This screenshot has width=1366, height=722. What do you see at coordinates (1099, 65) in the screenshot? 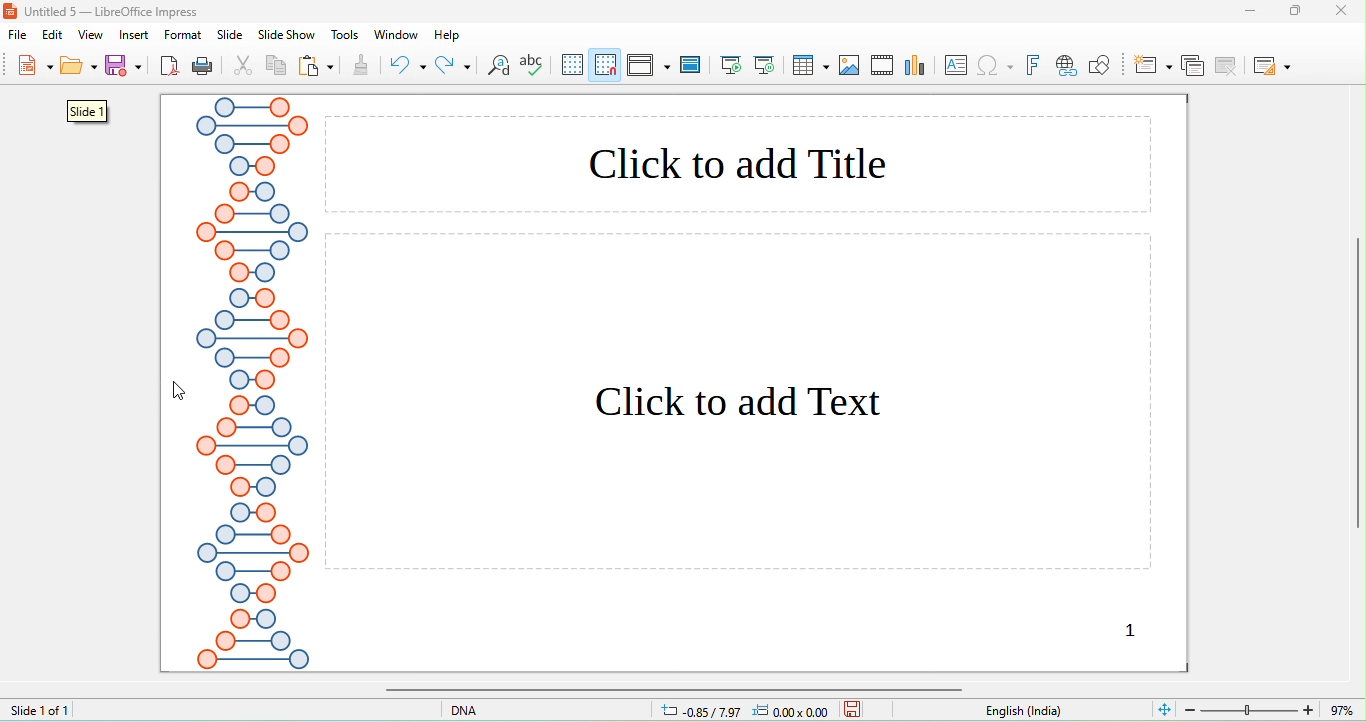
I see `show draw functions` at bounding box center [1099, 65].